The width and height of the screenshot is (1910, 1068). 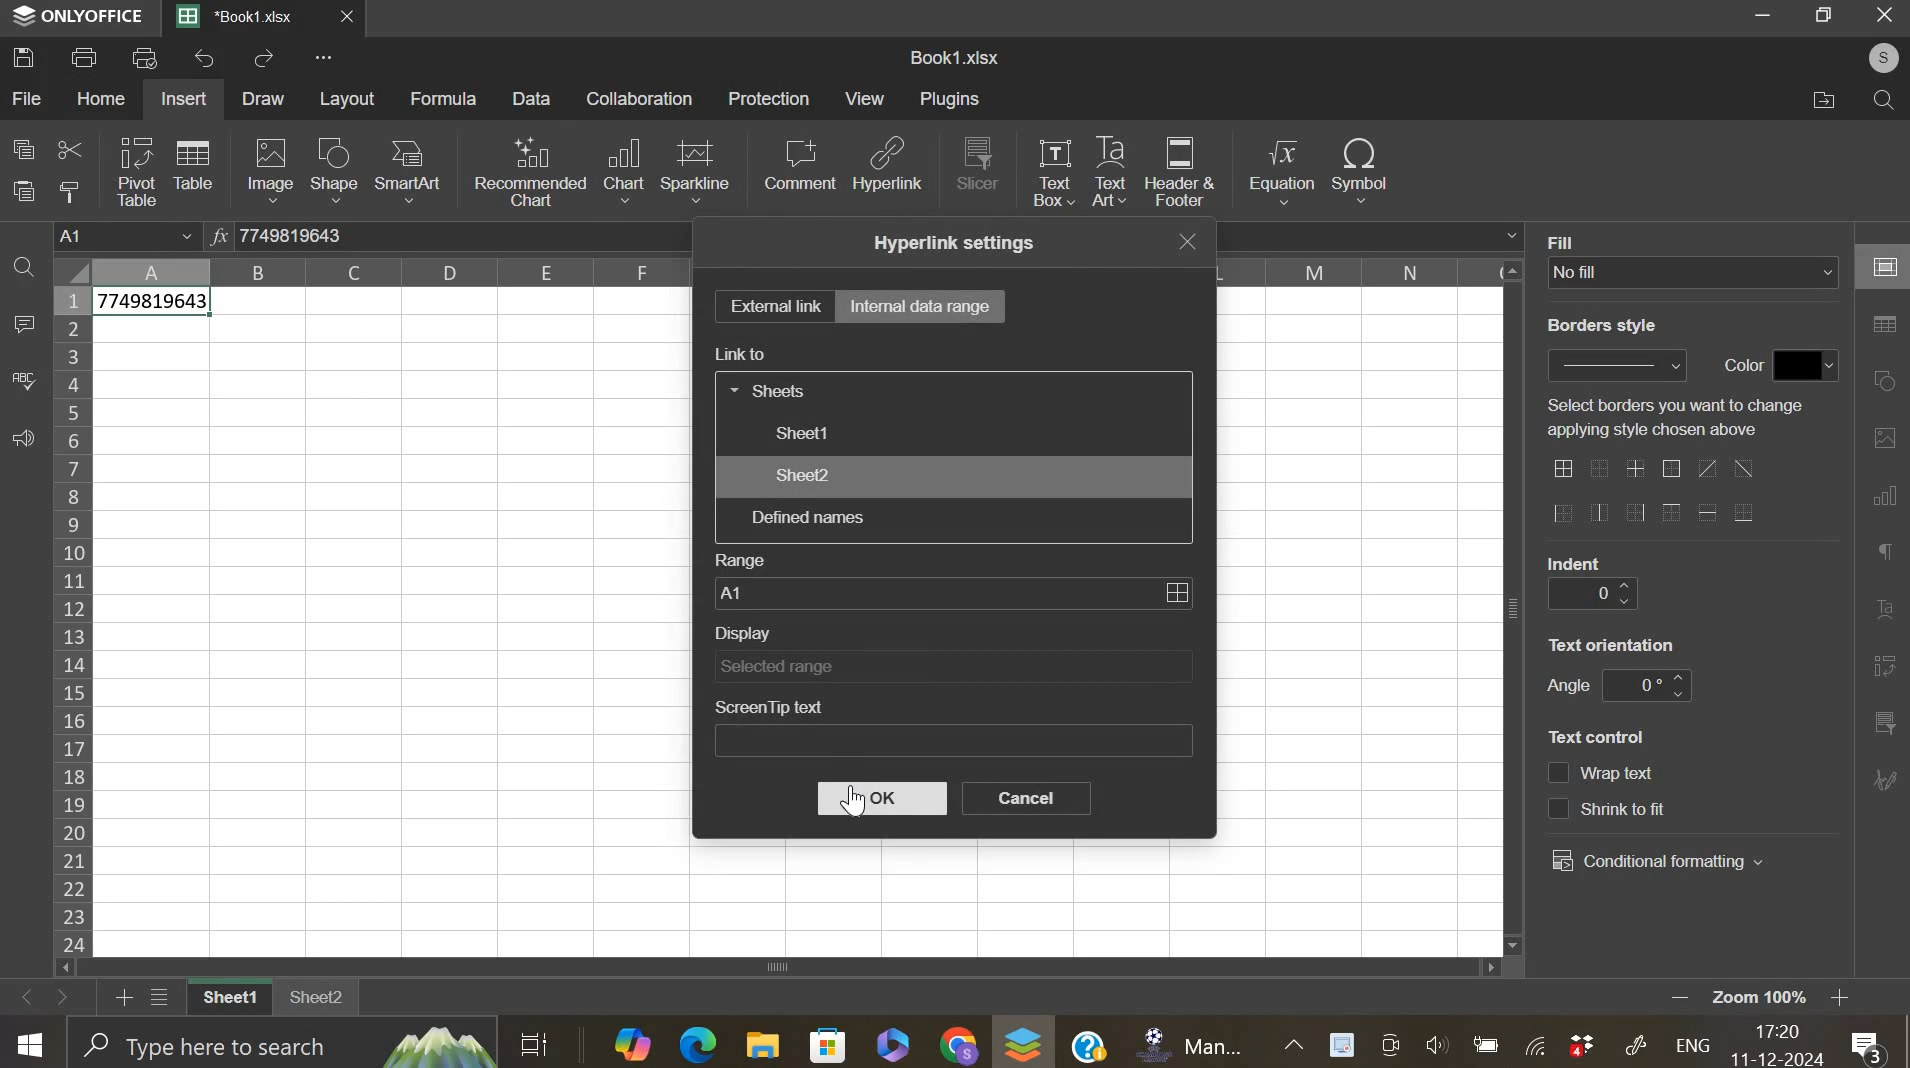 What do you see at coordinates (864, 805) in the screenshot?
I see `Cursor` at bounding box center [864, 805].